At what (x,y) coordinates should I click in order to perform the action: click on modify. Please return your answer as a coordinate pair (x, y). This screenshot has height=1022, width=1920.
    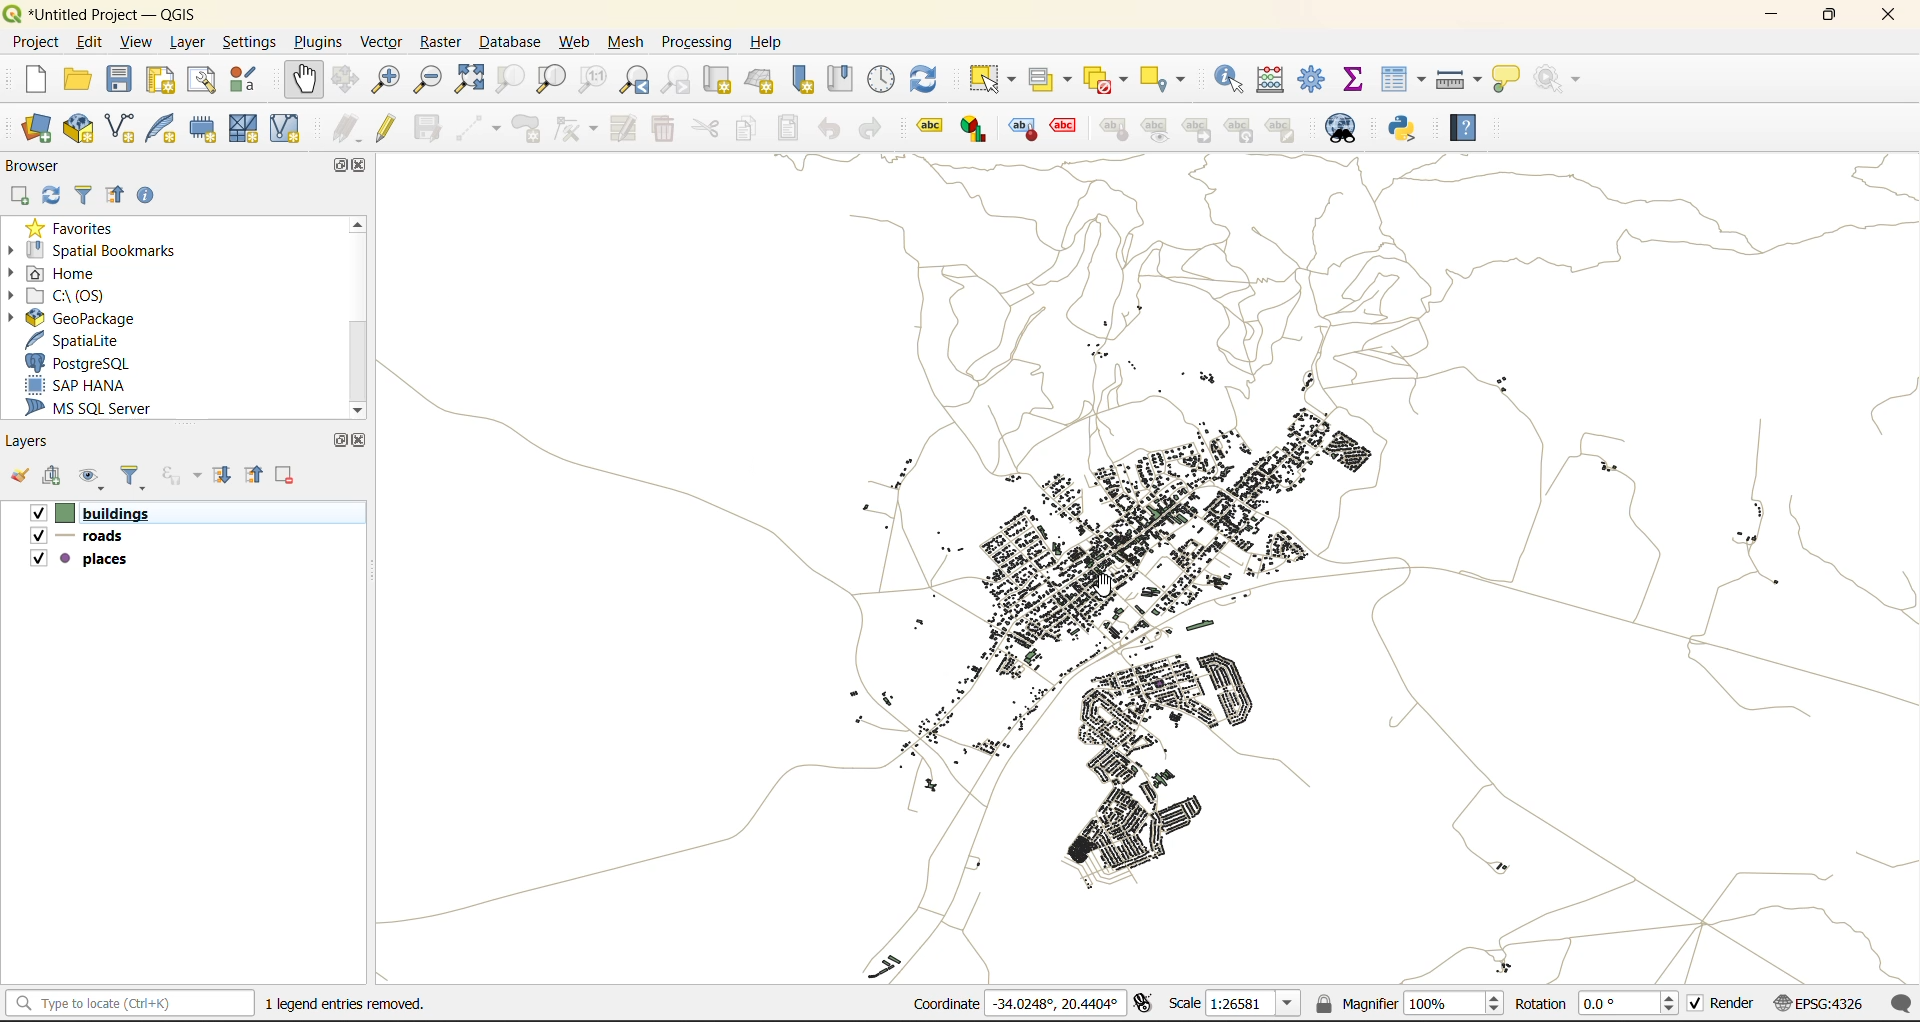
    Looking at the image, I should click on (622, 129).